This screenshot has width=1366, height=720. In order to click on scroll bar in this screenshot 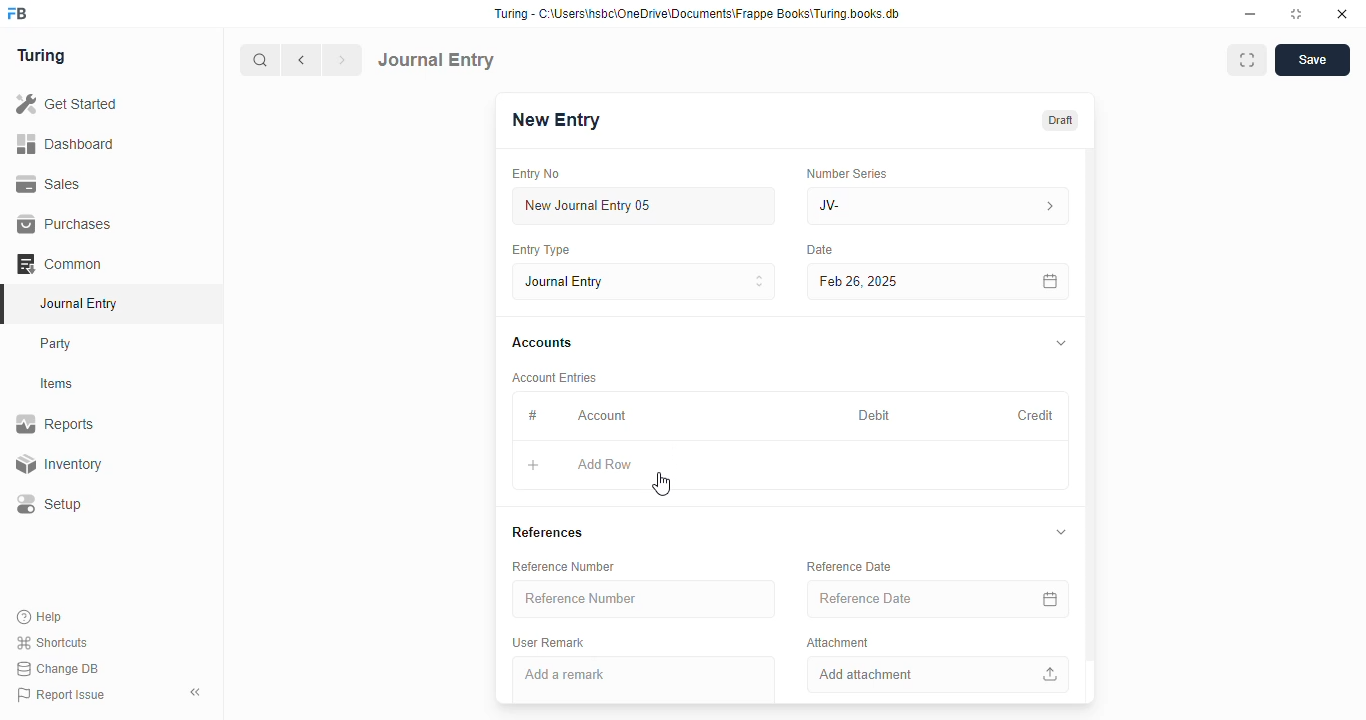, I will do `click(1091, 424)`.